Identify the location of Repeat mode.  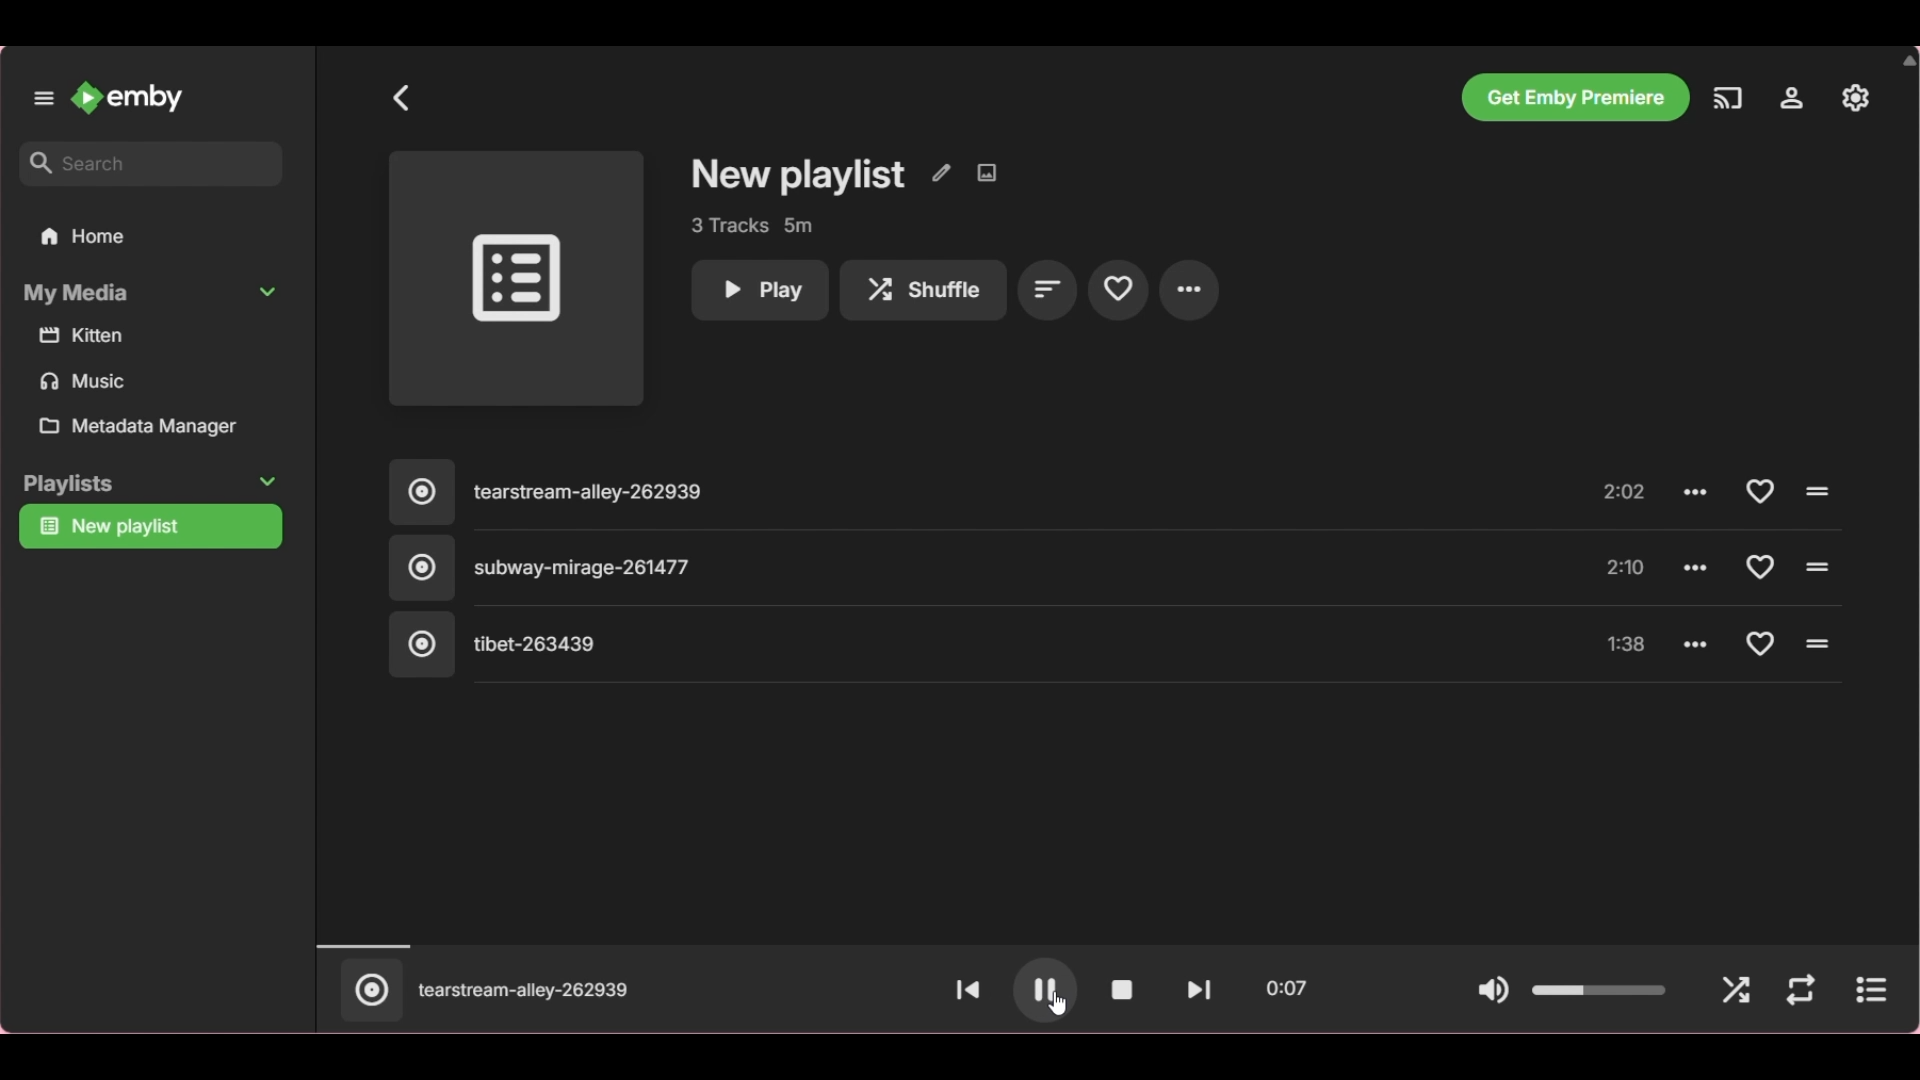
(1800, 991).